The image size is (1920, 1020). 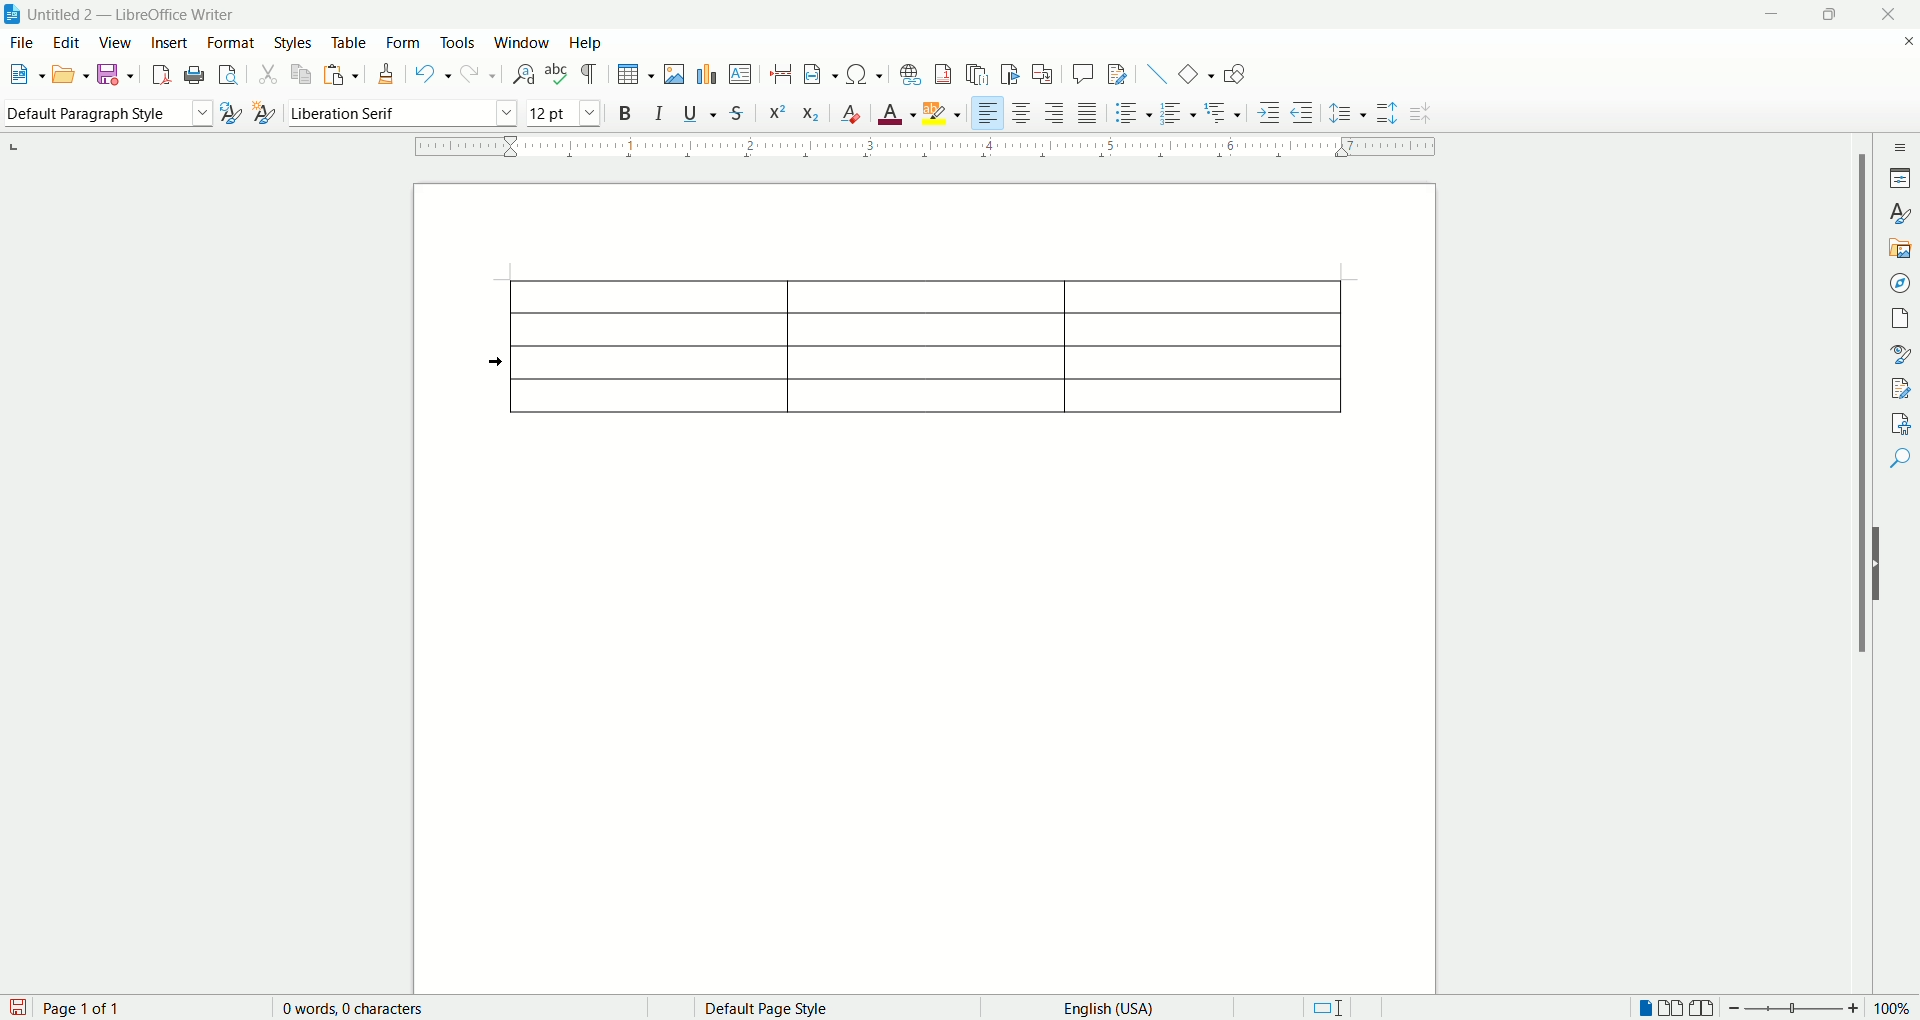 What do you see at coordinates (584, 44) in the screenshot?
I see `help` at bounding box center [584, 44].